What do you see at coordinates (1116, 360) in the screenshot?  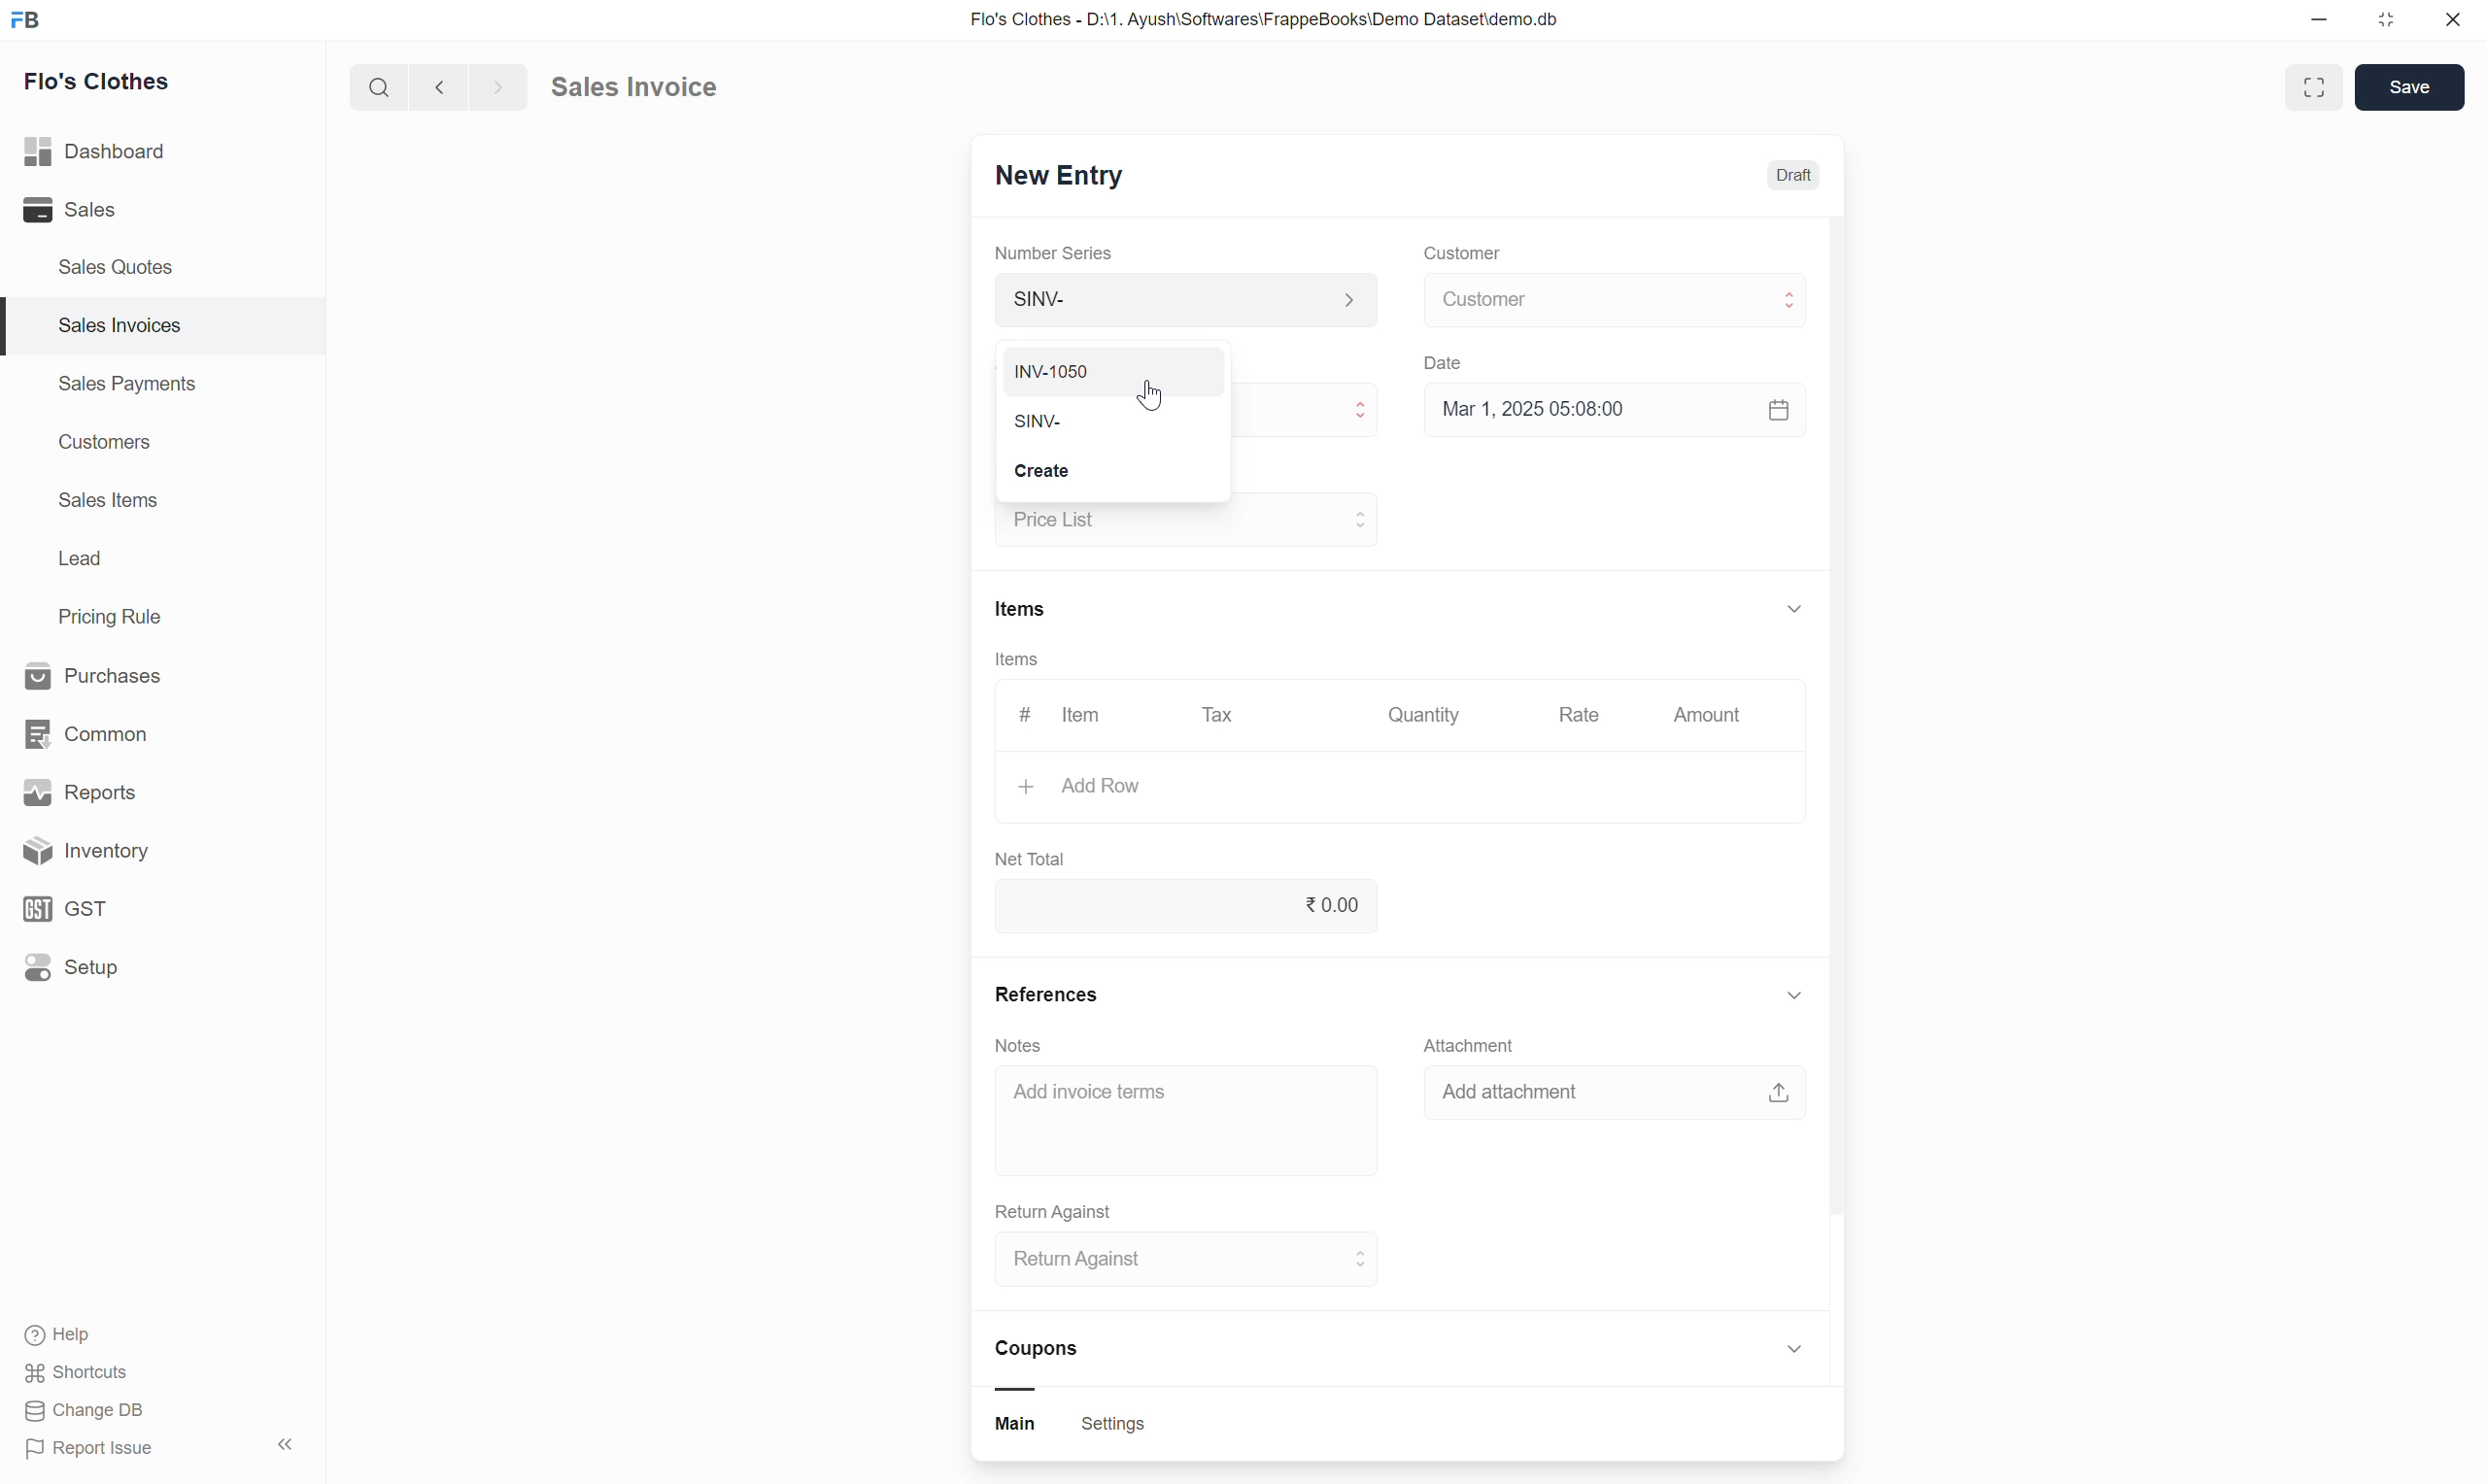 I see `INV-1050` at bounding box center [1116, 360].